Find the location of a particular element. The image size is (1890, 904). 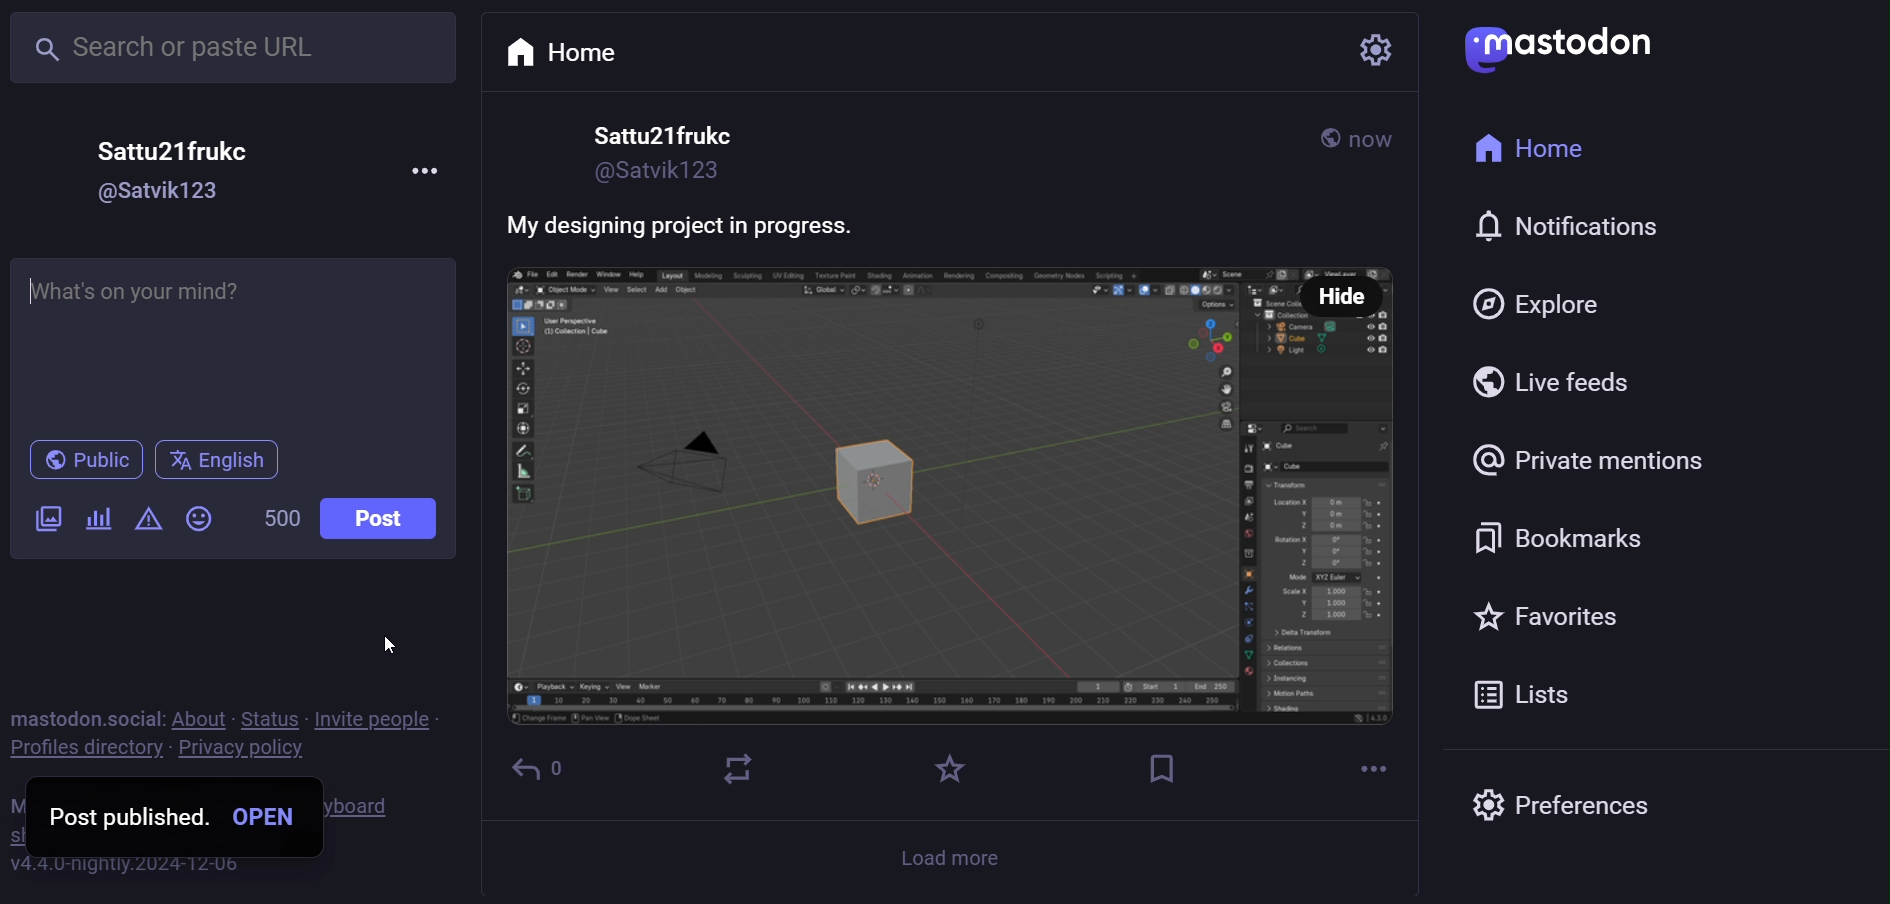

profile is located at coordinates (82, 750).